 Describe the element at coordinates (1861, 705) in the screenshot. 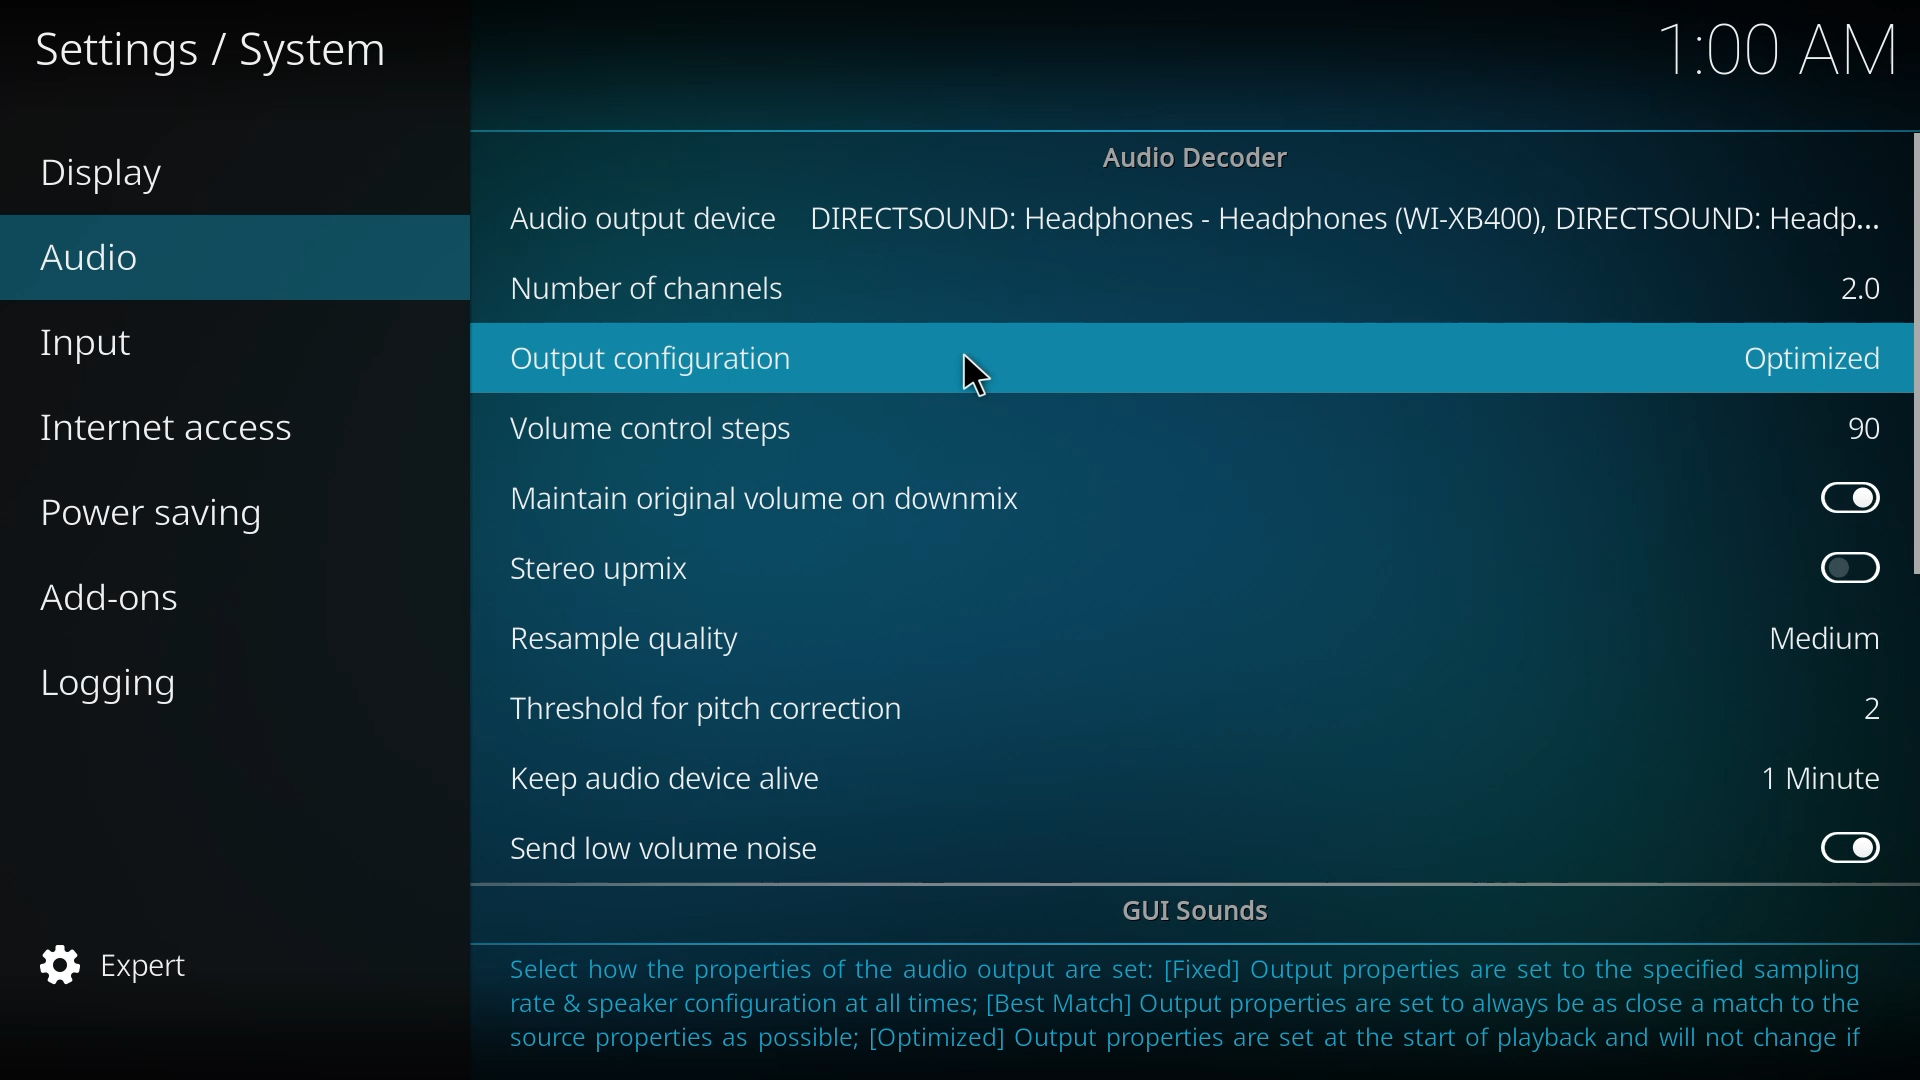

I see `2` at that location.